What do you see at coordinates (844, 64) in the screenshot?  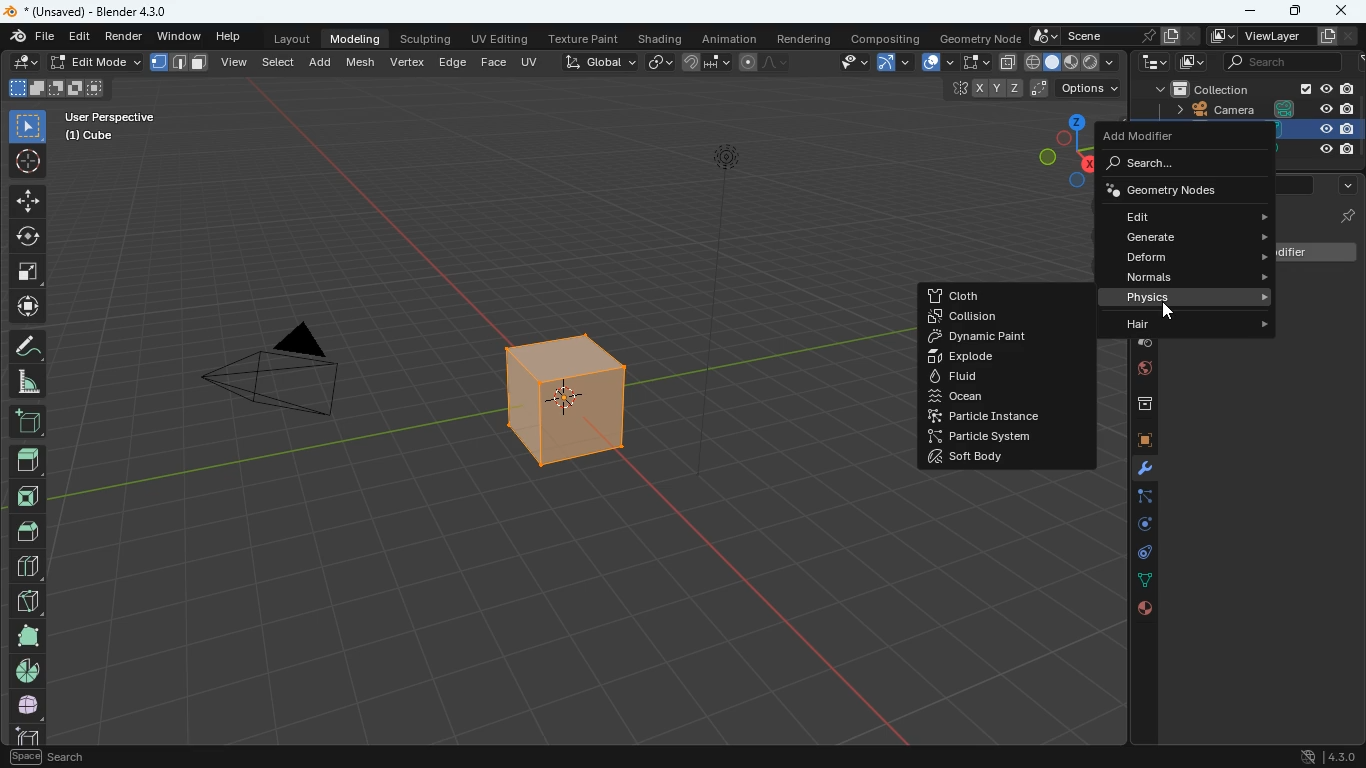 I see `edit` at bounding box center [844, 64].